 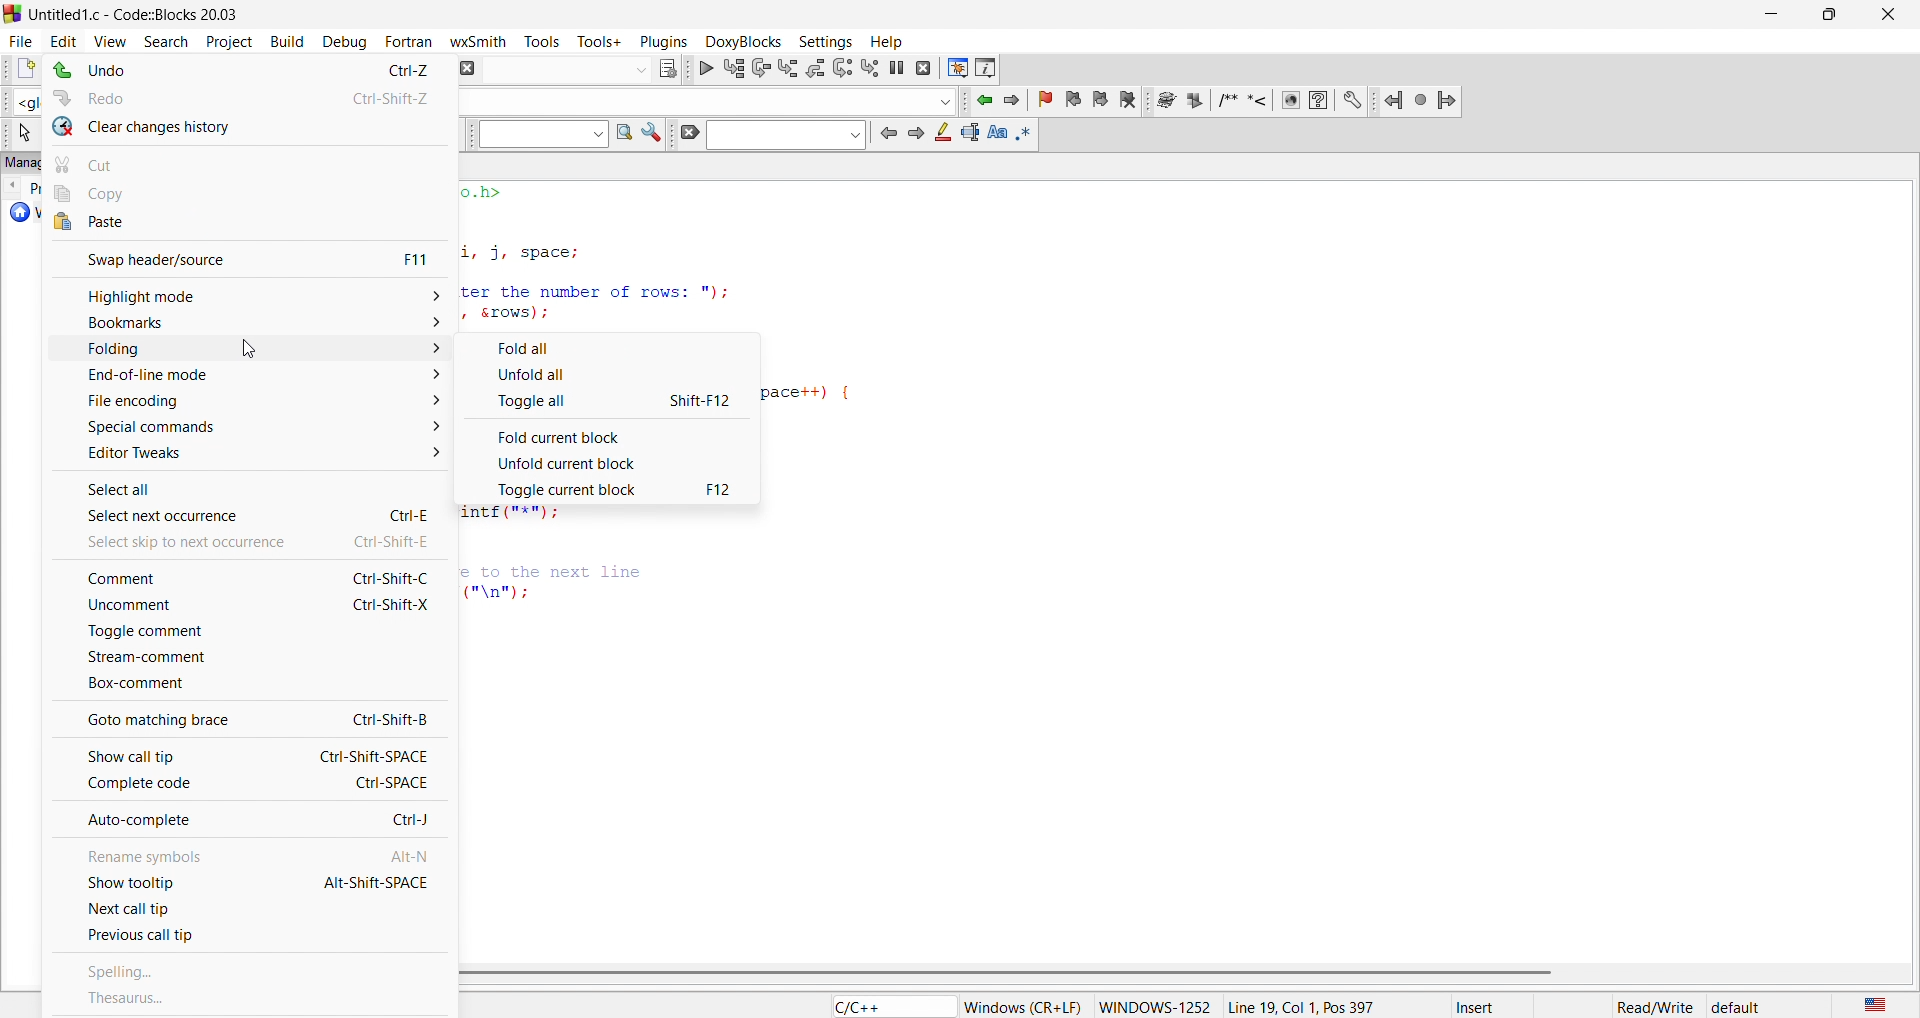 What do you see at coordinates (1102, 98) in the screenshot?
I see `next bookmark` at bounding box center [1102, 98].